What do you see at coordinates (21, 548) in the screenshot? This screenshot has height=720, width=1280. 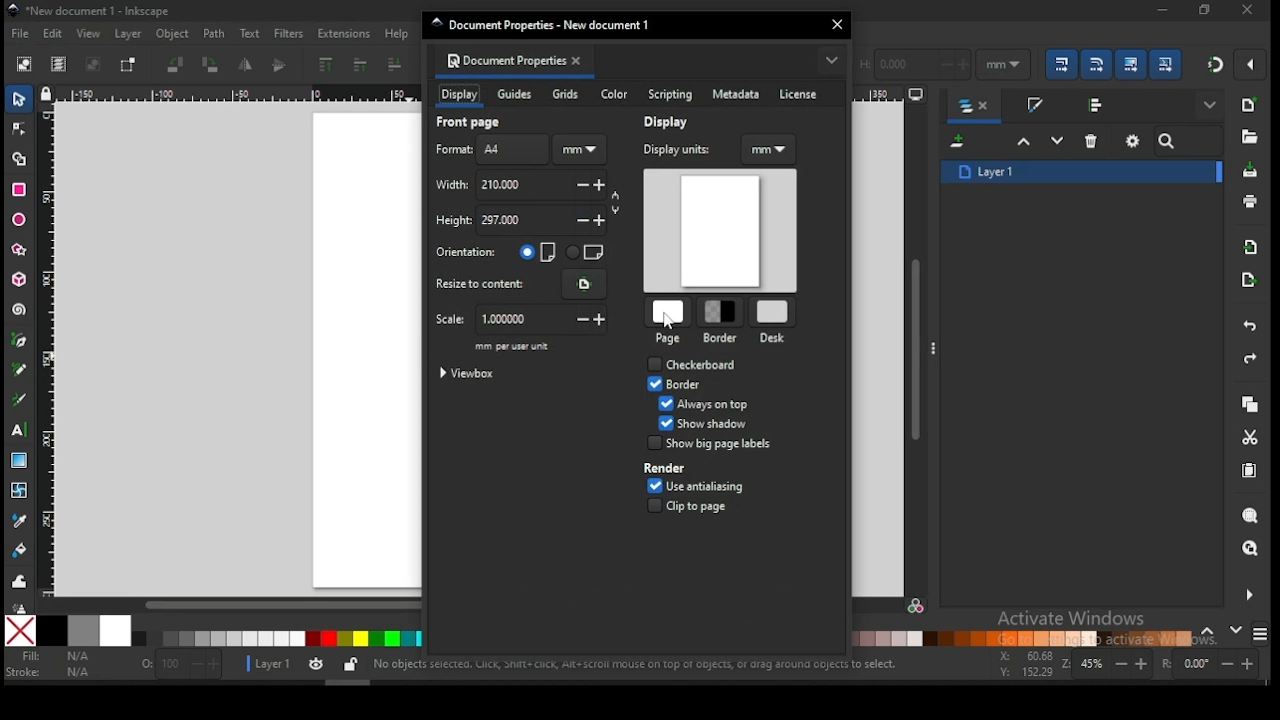 I see `paint bucket tool` at bounding box center [21, 548].